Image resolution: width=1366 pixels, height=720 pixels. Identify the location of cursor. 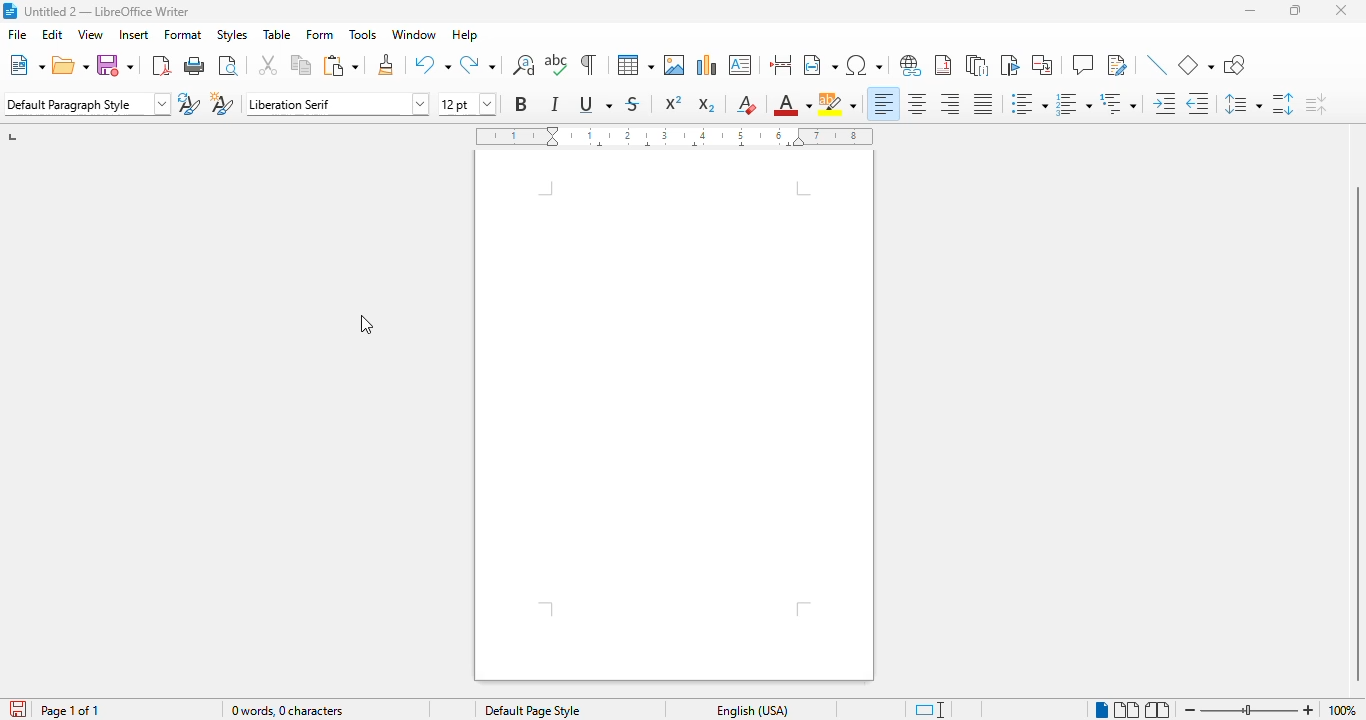
(366, 324).